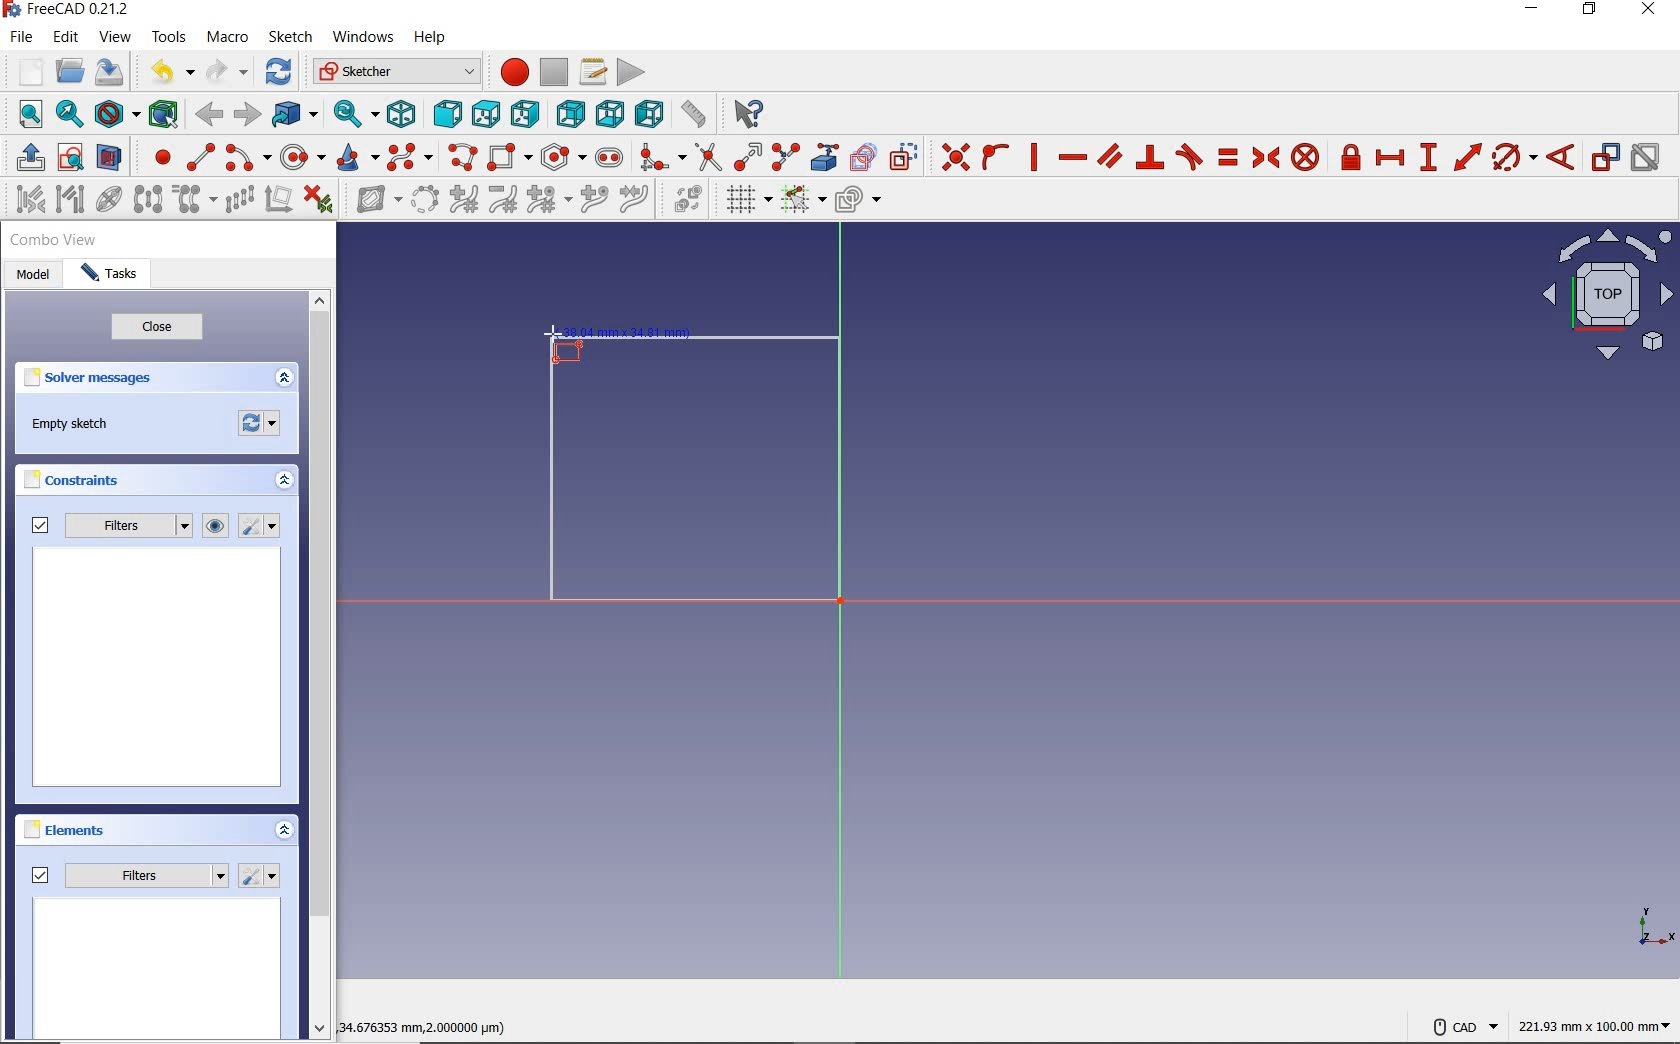 The width and height of the screenshot is (1680, 1044). Describe the element at coordinates (1643, 925) in the screenshot. I see `xy` at that location.